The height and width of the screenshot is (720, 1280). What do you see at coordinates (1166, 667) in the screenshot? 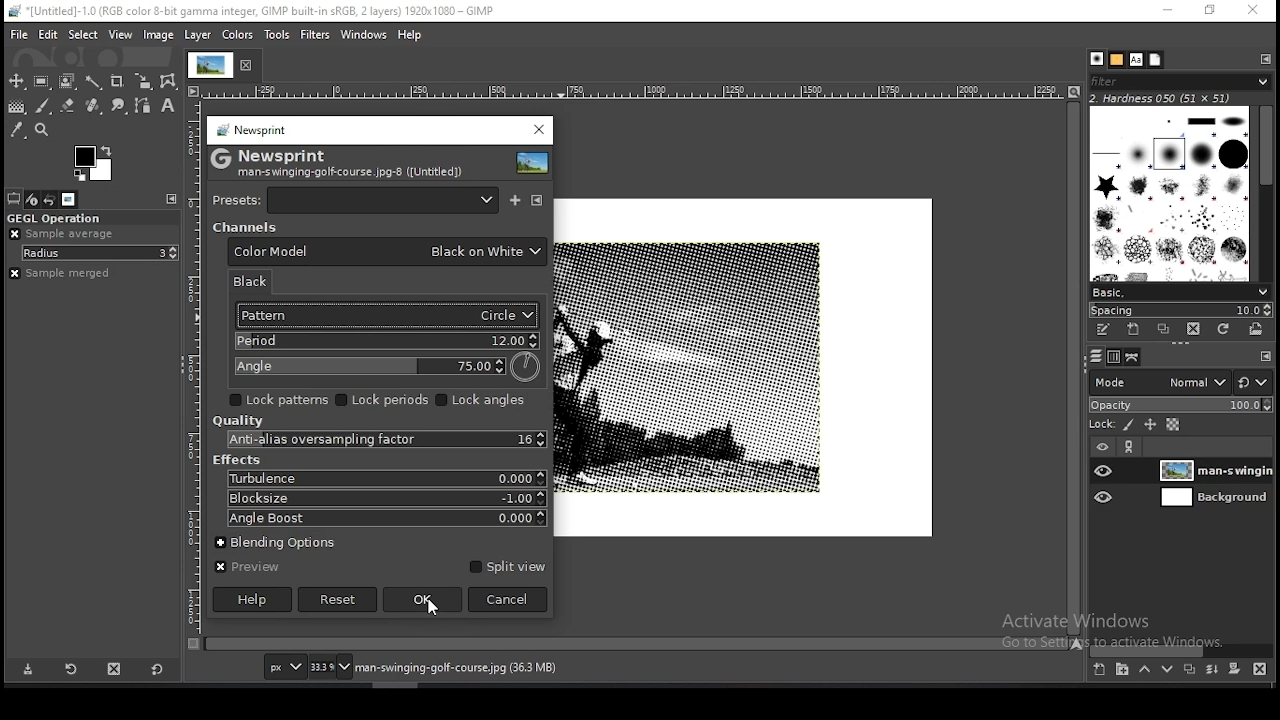
I see `move layer one step down` at bounding box center [1166, 667].